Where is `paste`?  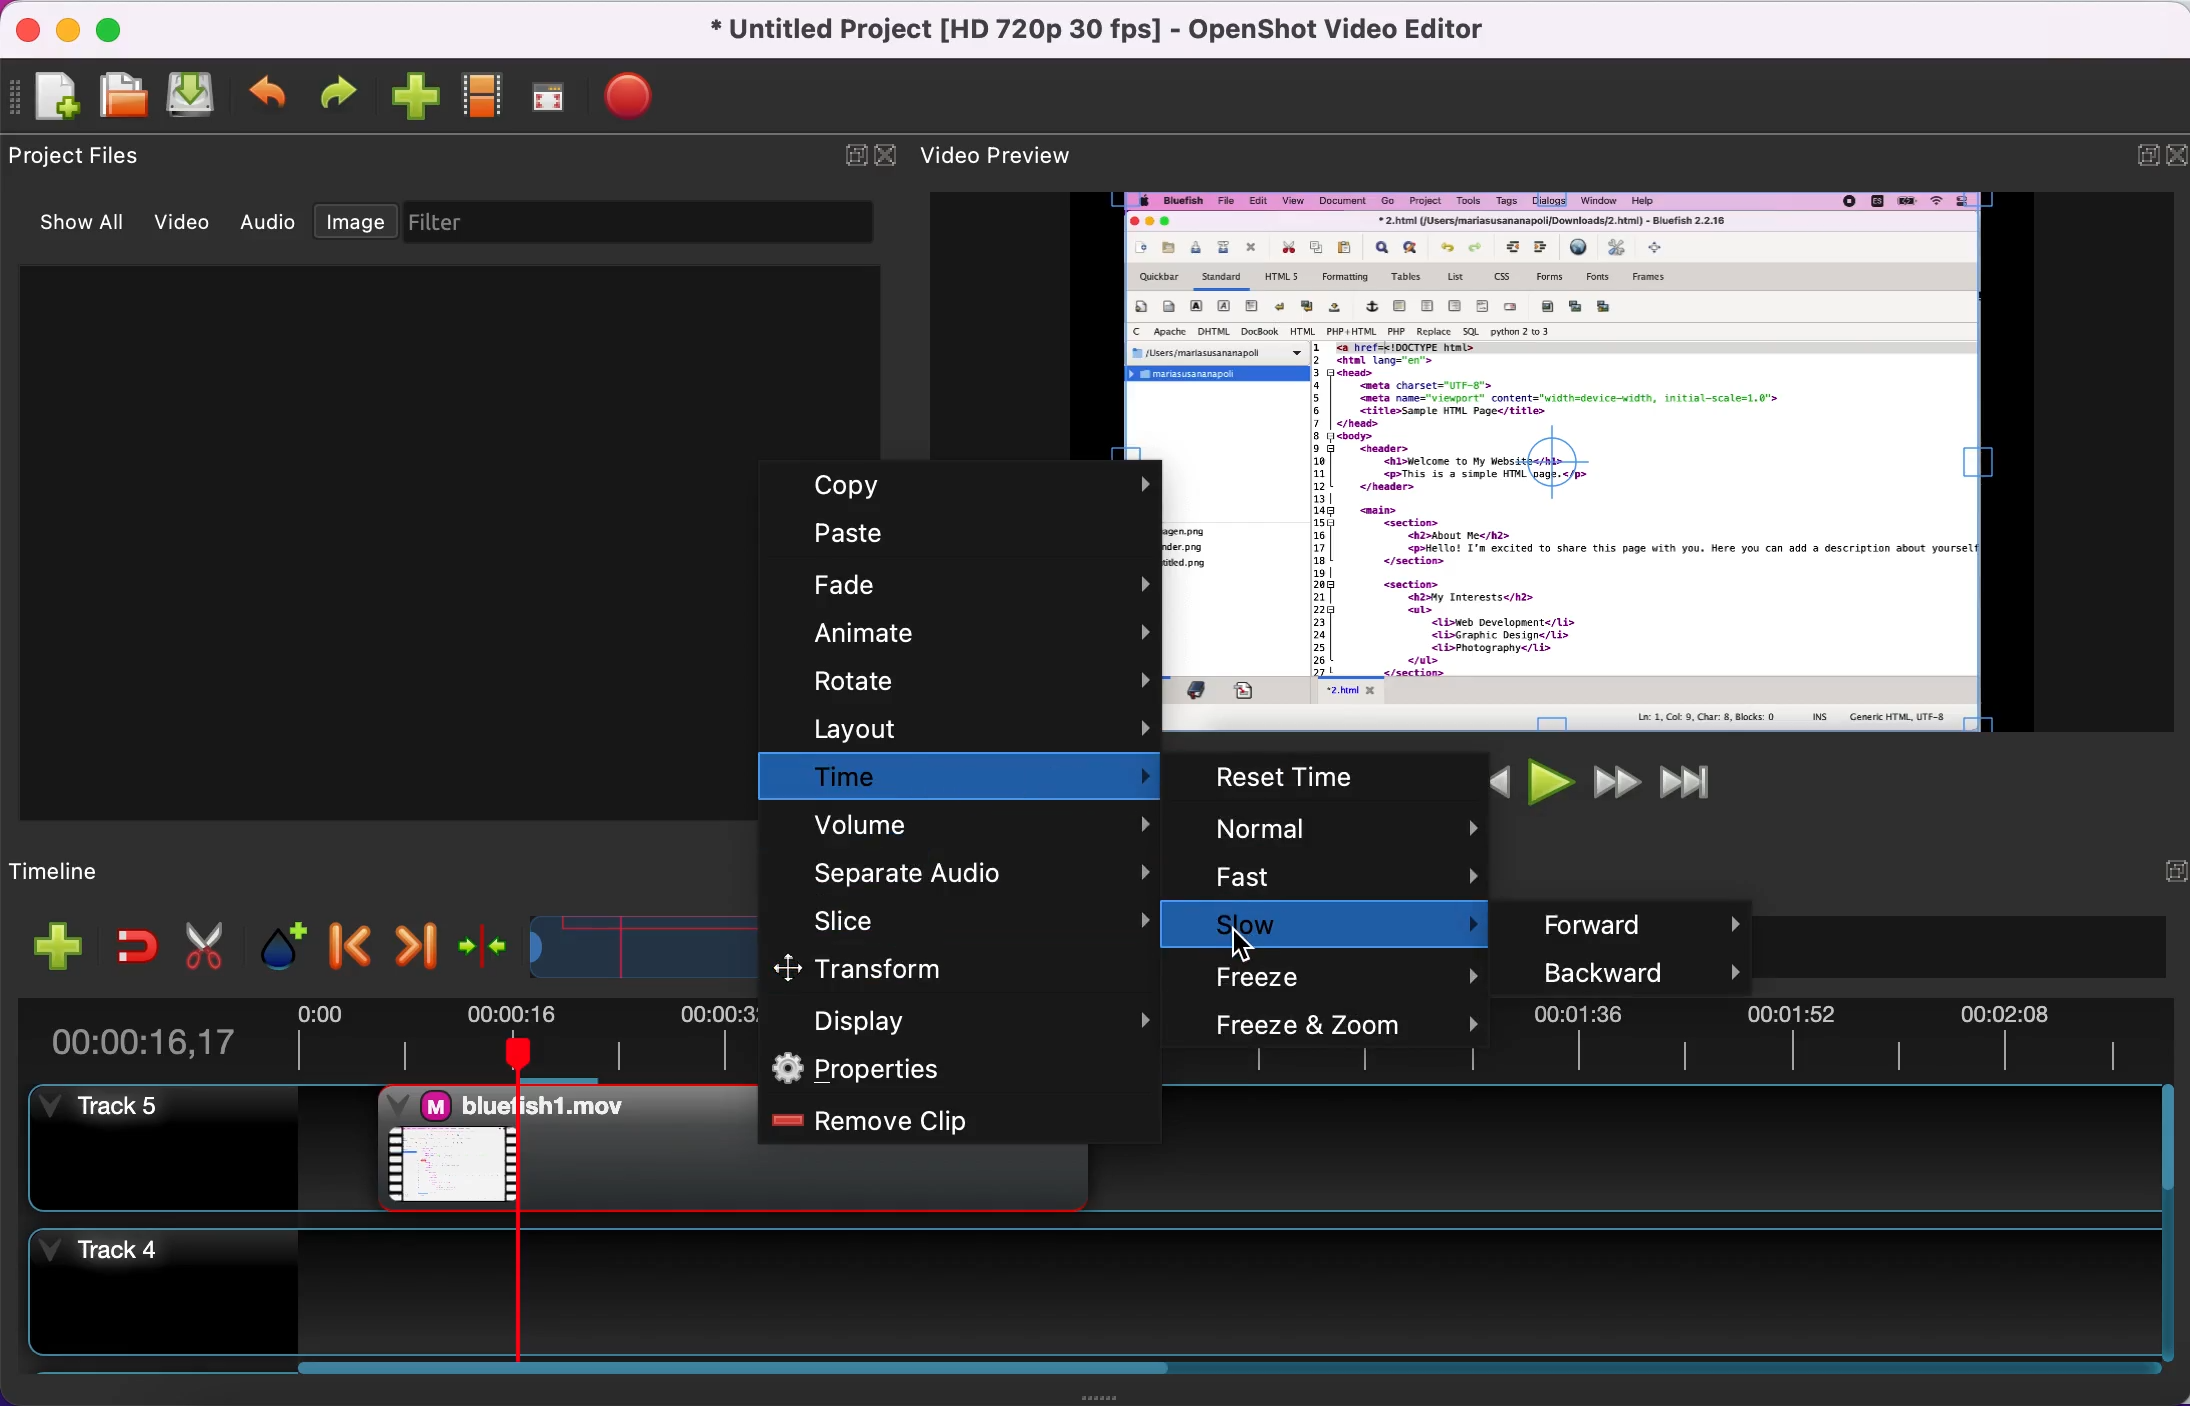 paste is located at coordinates (962, 533).